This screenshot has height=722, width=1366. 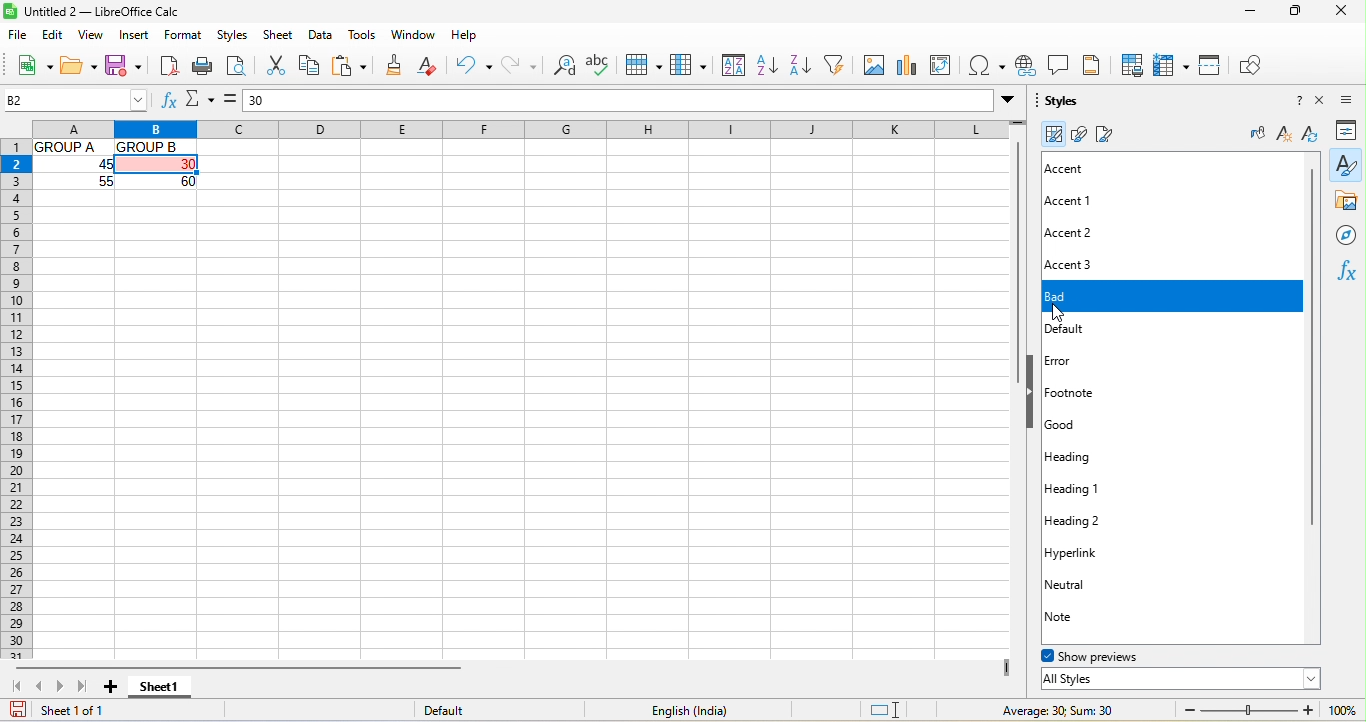 What do you see at coordinates (325, 36) in the screenshot?
I see `data` at bounding box center [325, 36].